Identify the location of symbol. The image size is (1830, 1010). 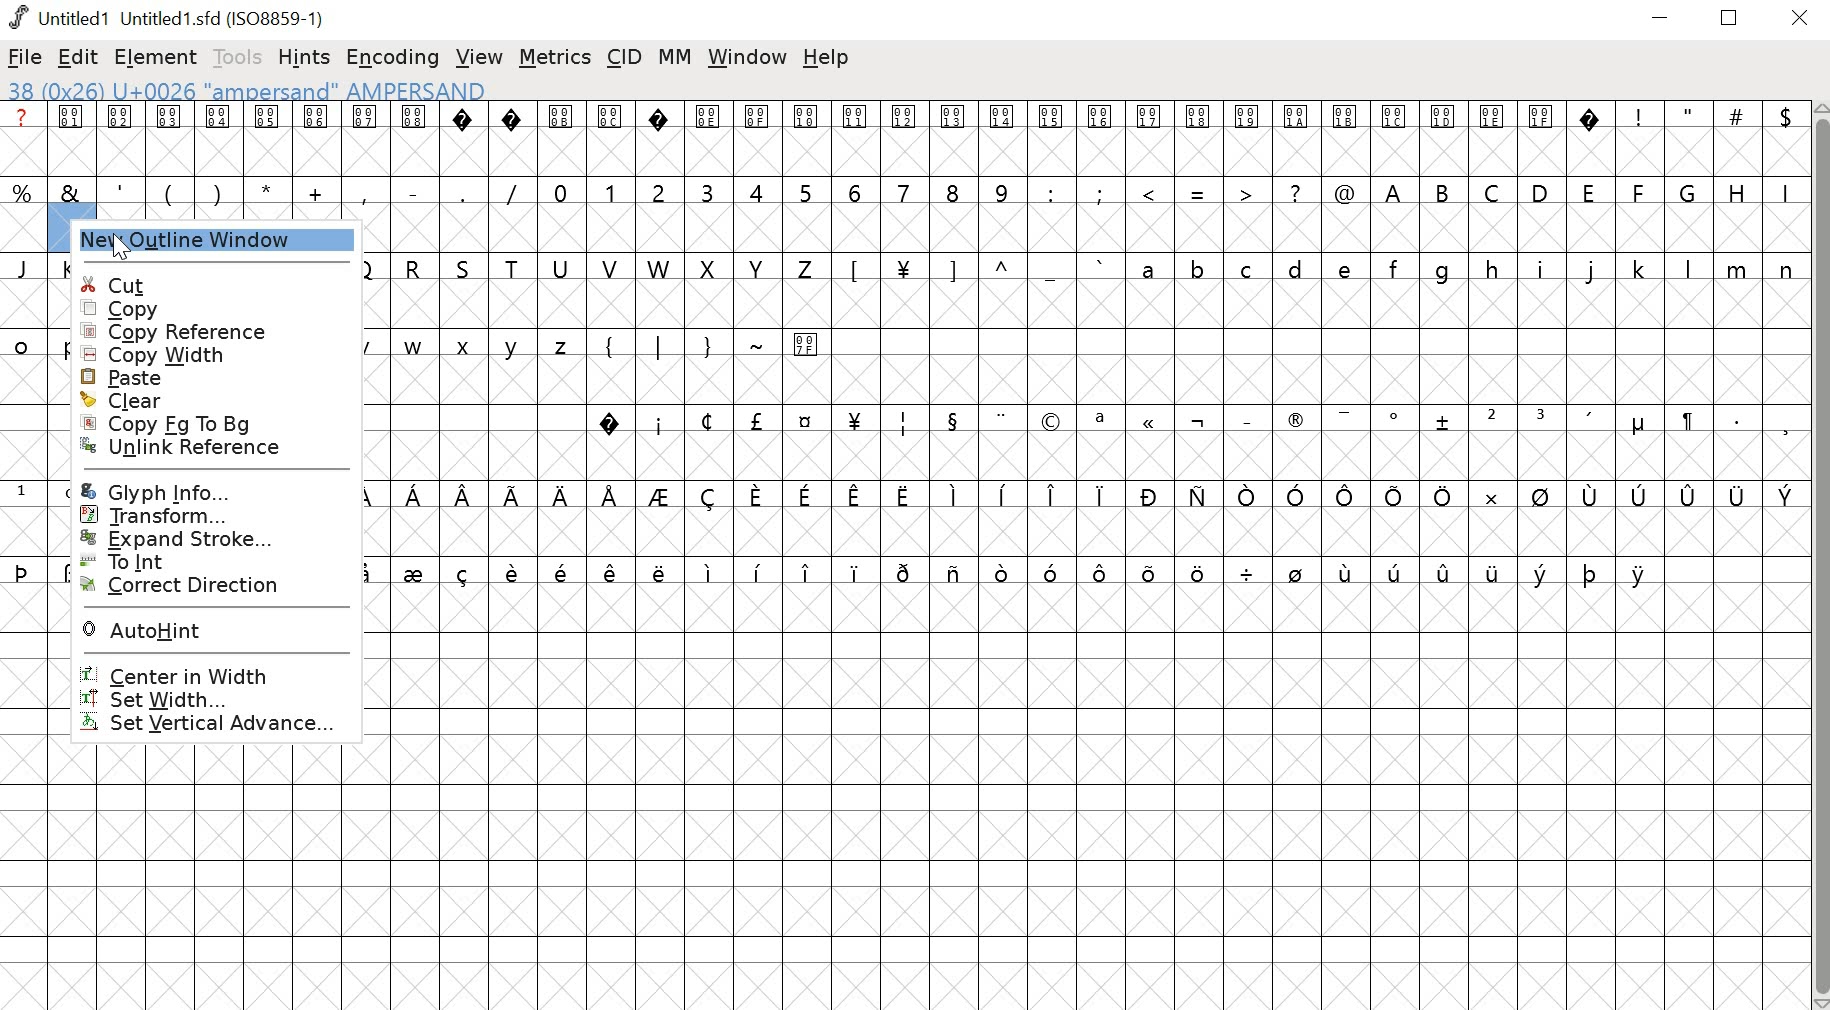
(1592, 496).